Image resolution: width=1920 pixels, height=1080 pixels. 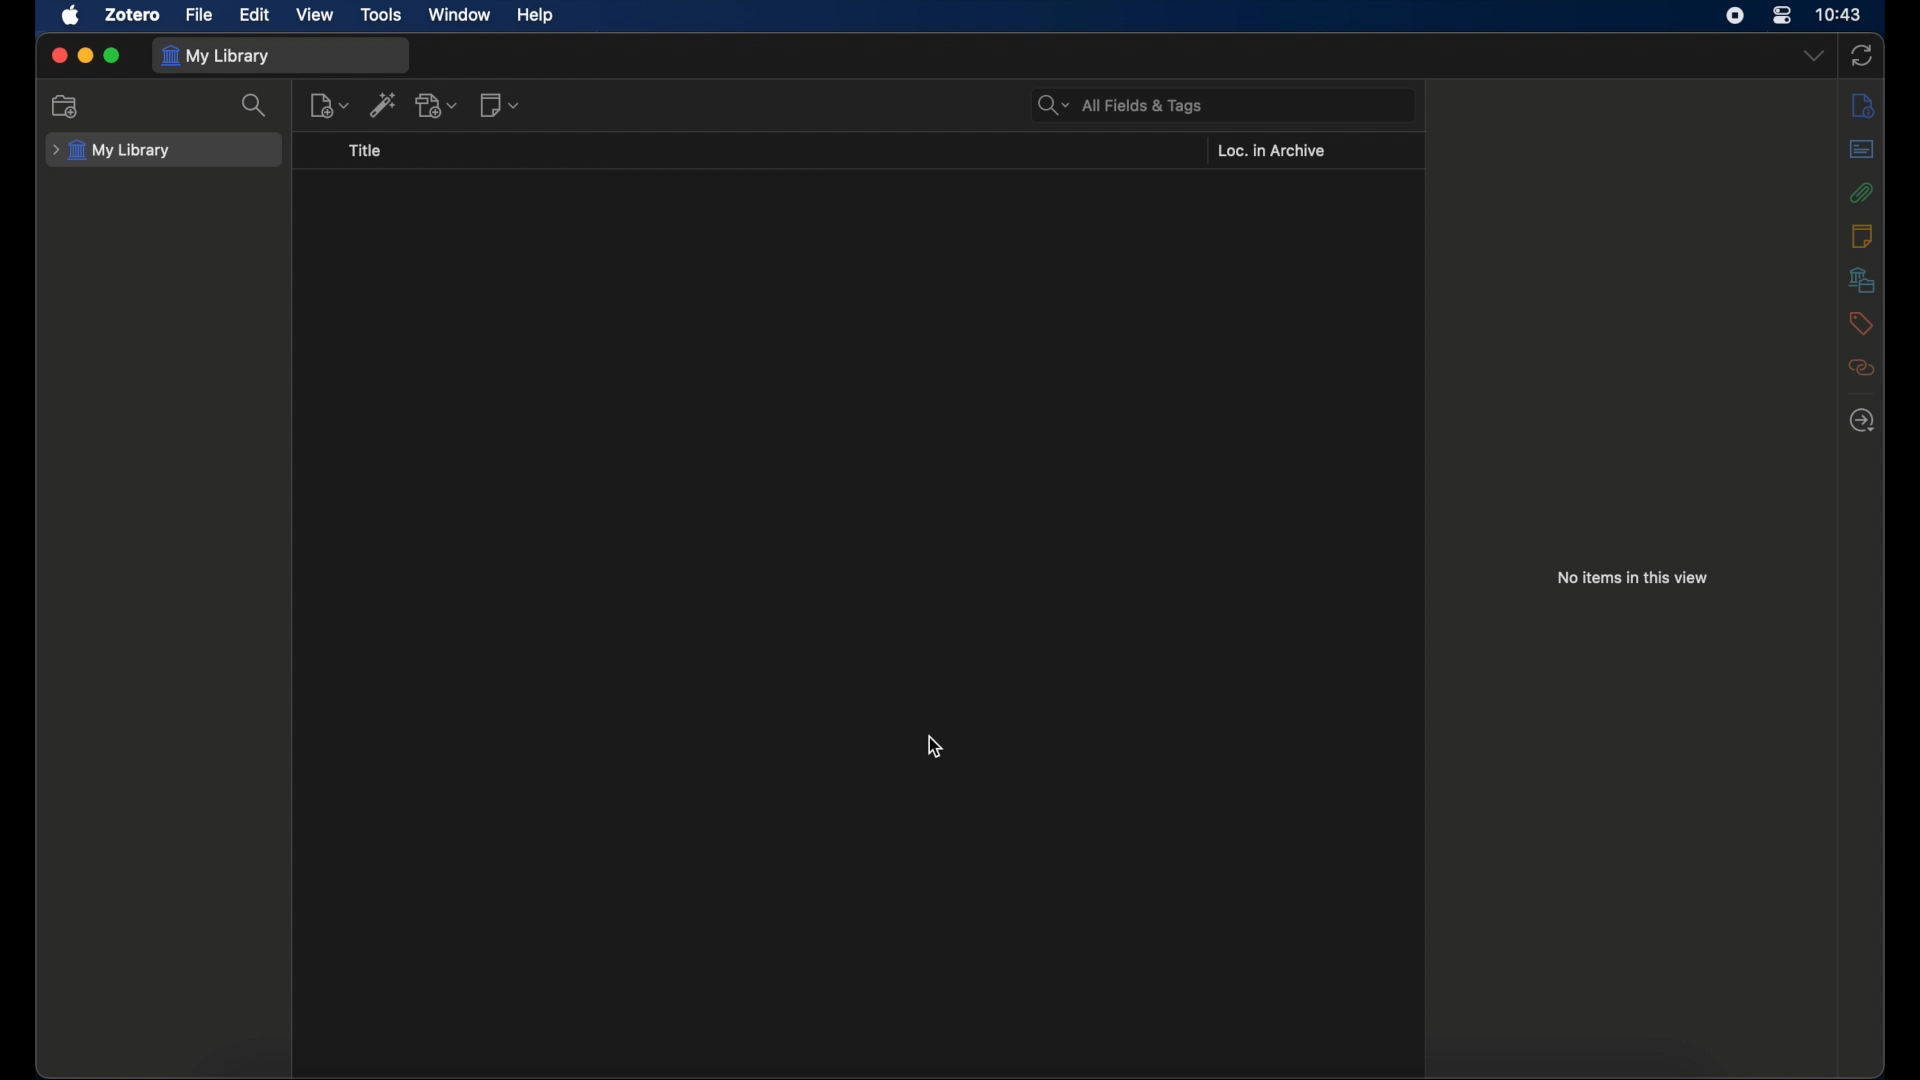 What do you see at coordinates (112, 151) in the screenshot?
I see `my library` at bounding box center [112, 151].